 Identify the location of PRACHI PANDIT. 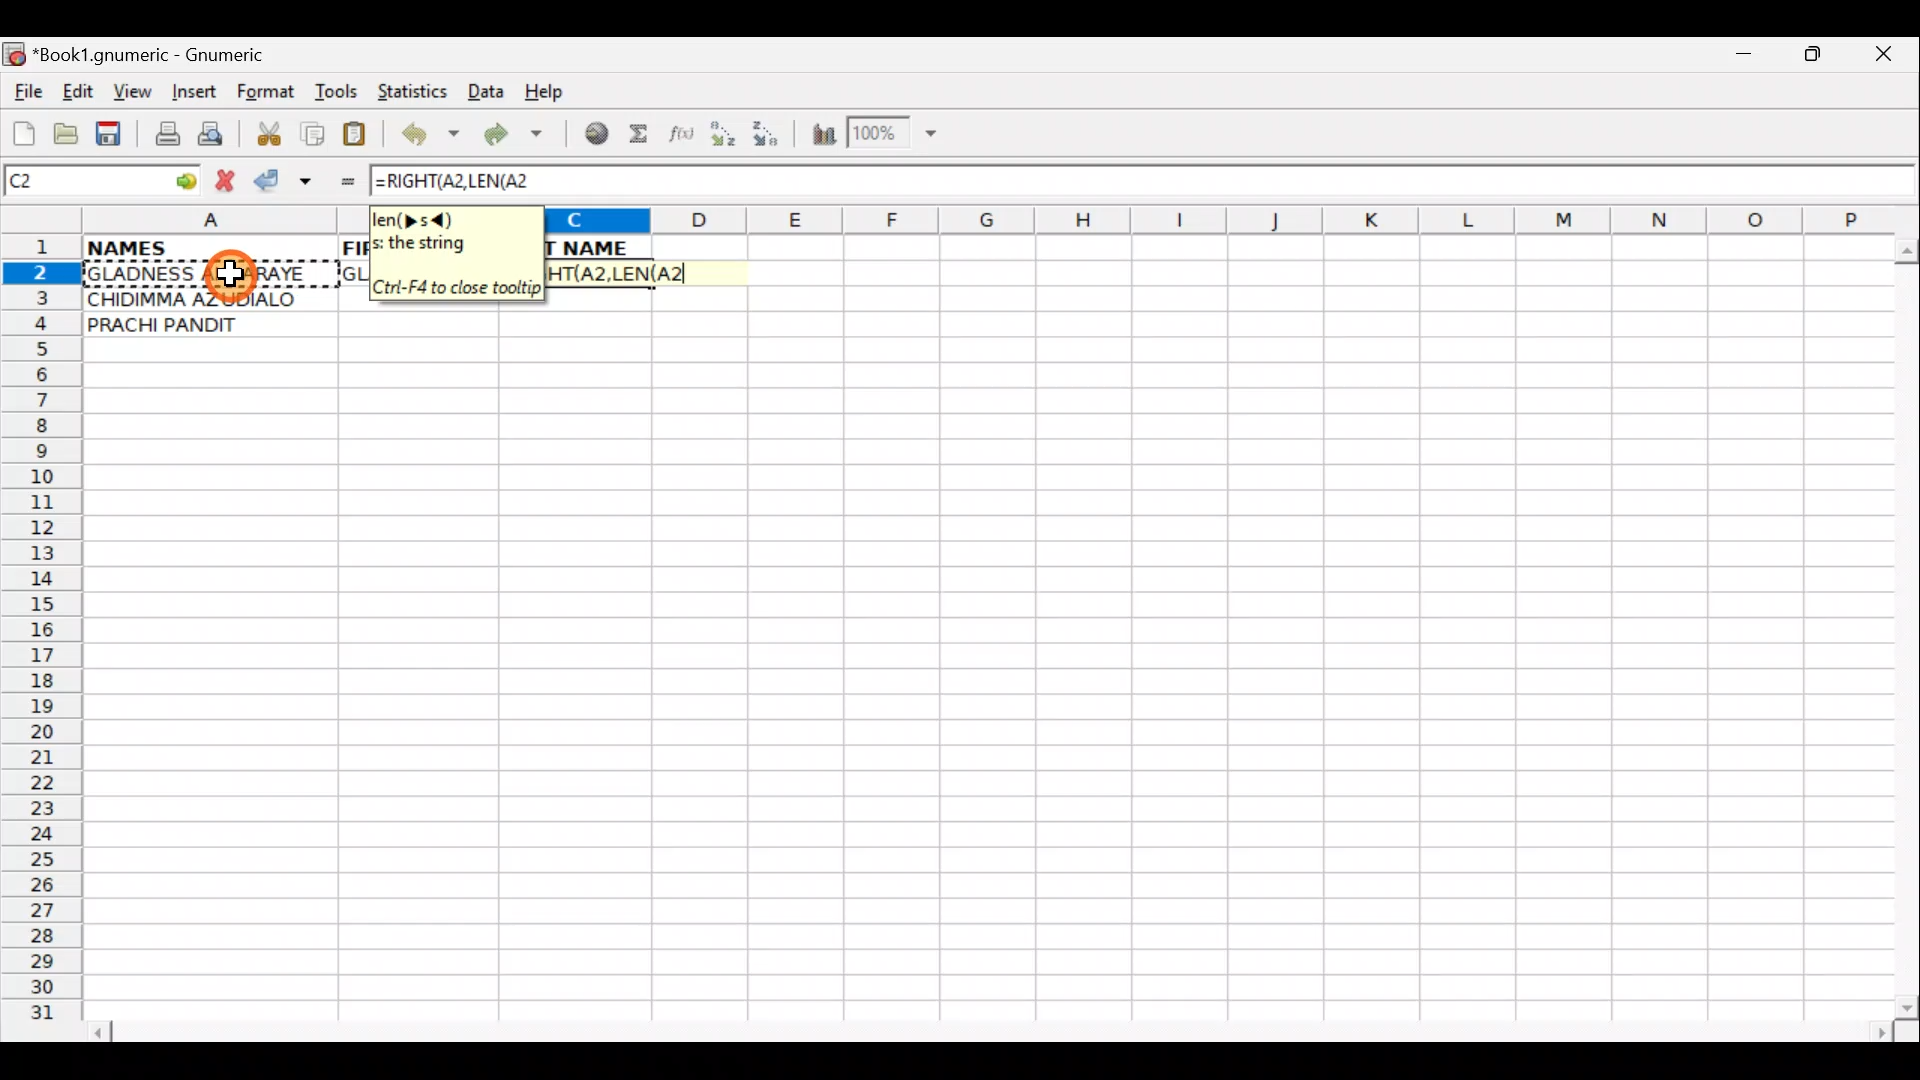
(197, 325).